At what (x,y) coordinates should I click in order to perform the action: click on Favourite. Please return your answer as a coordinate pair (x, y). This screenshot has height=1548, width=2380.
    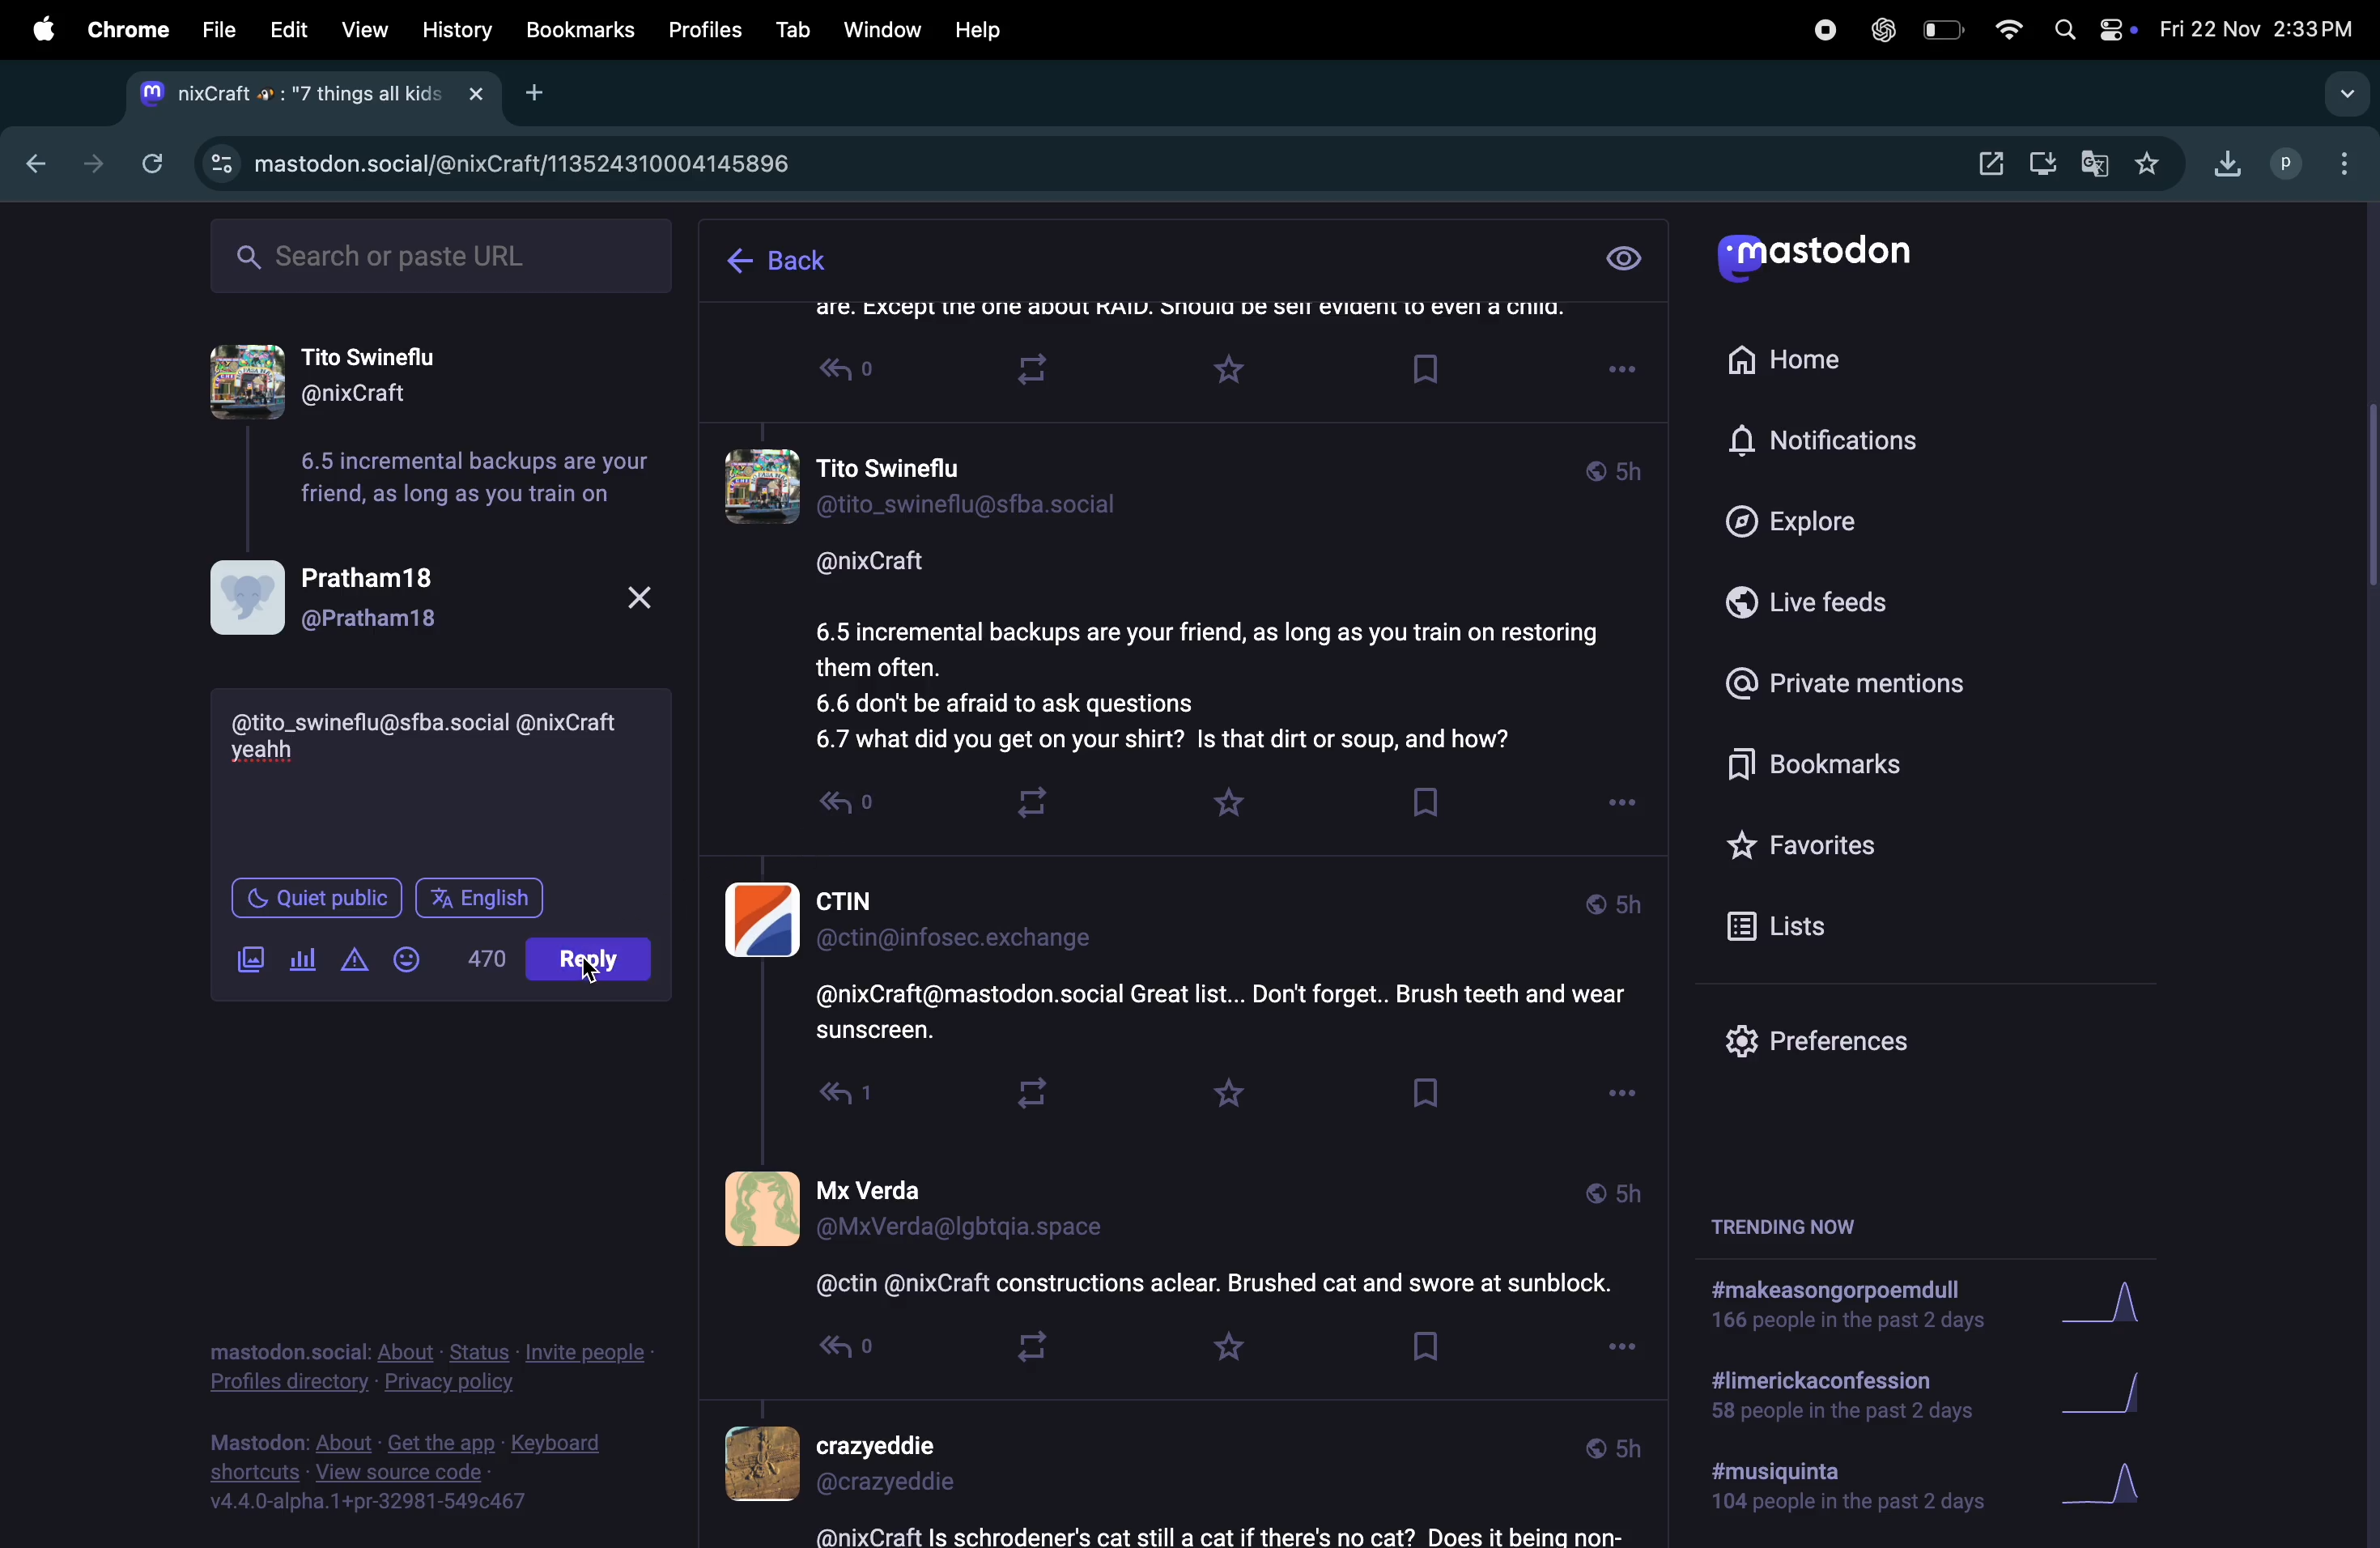
    Looking at the image, I should click on (1227, 1354).